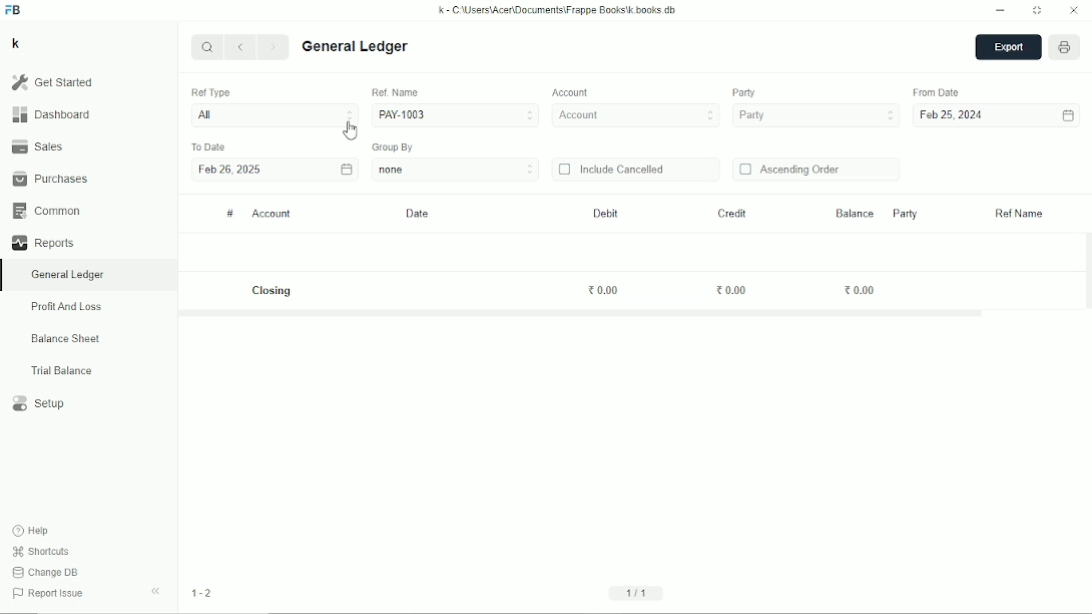  What do you see at coordinates (275, 48) in the screenshot?
I see `Next` at bounding box center [275, 48].